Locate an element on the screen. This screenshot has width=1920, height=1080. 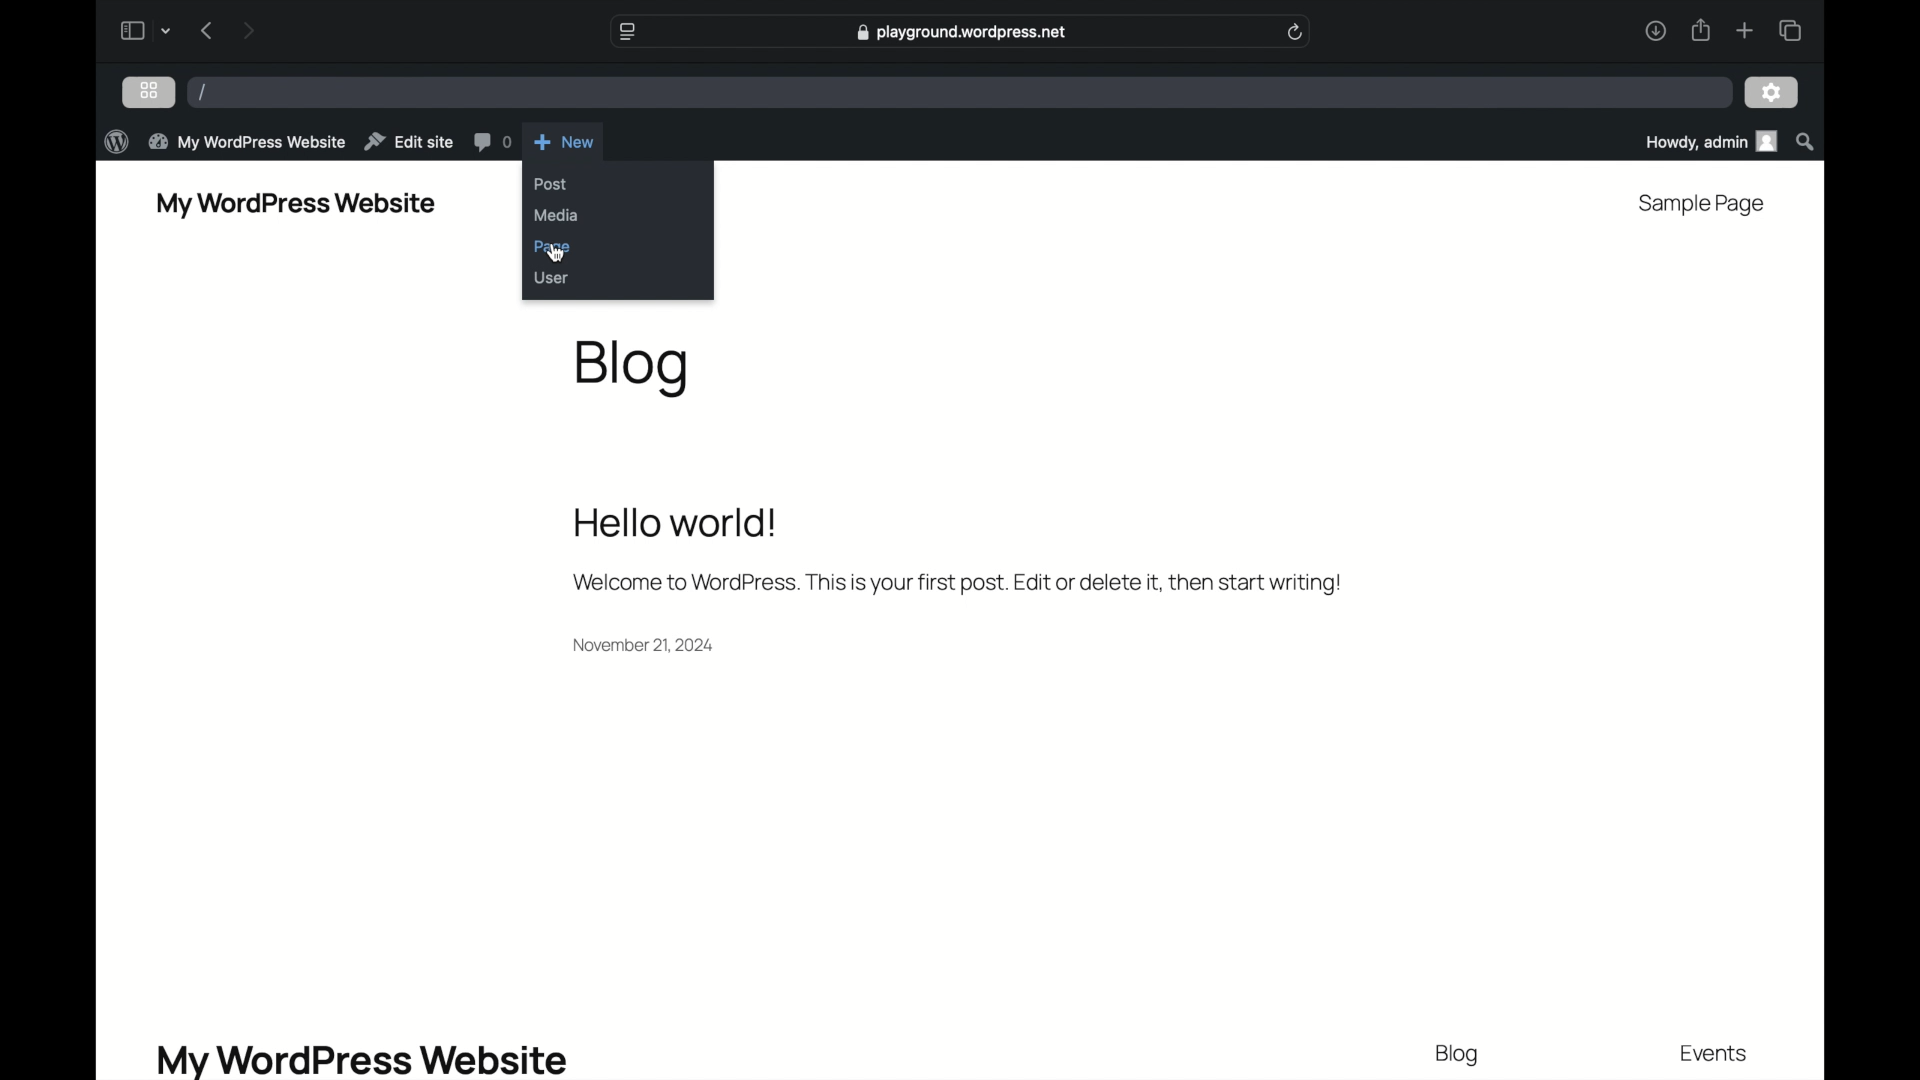
share is located at coordinates (1701, 32).